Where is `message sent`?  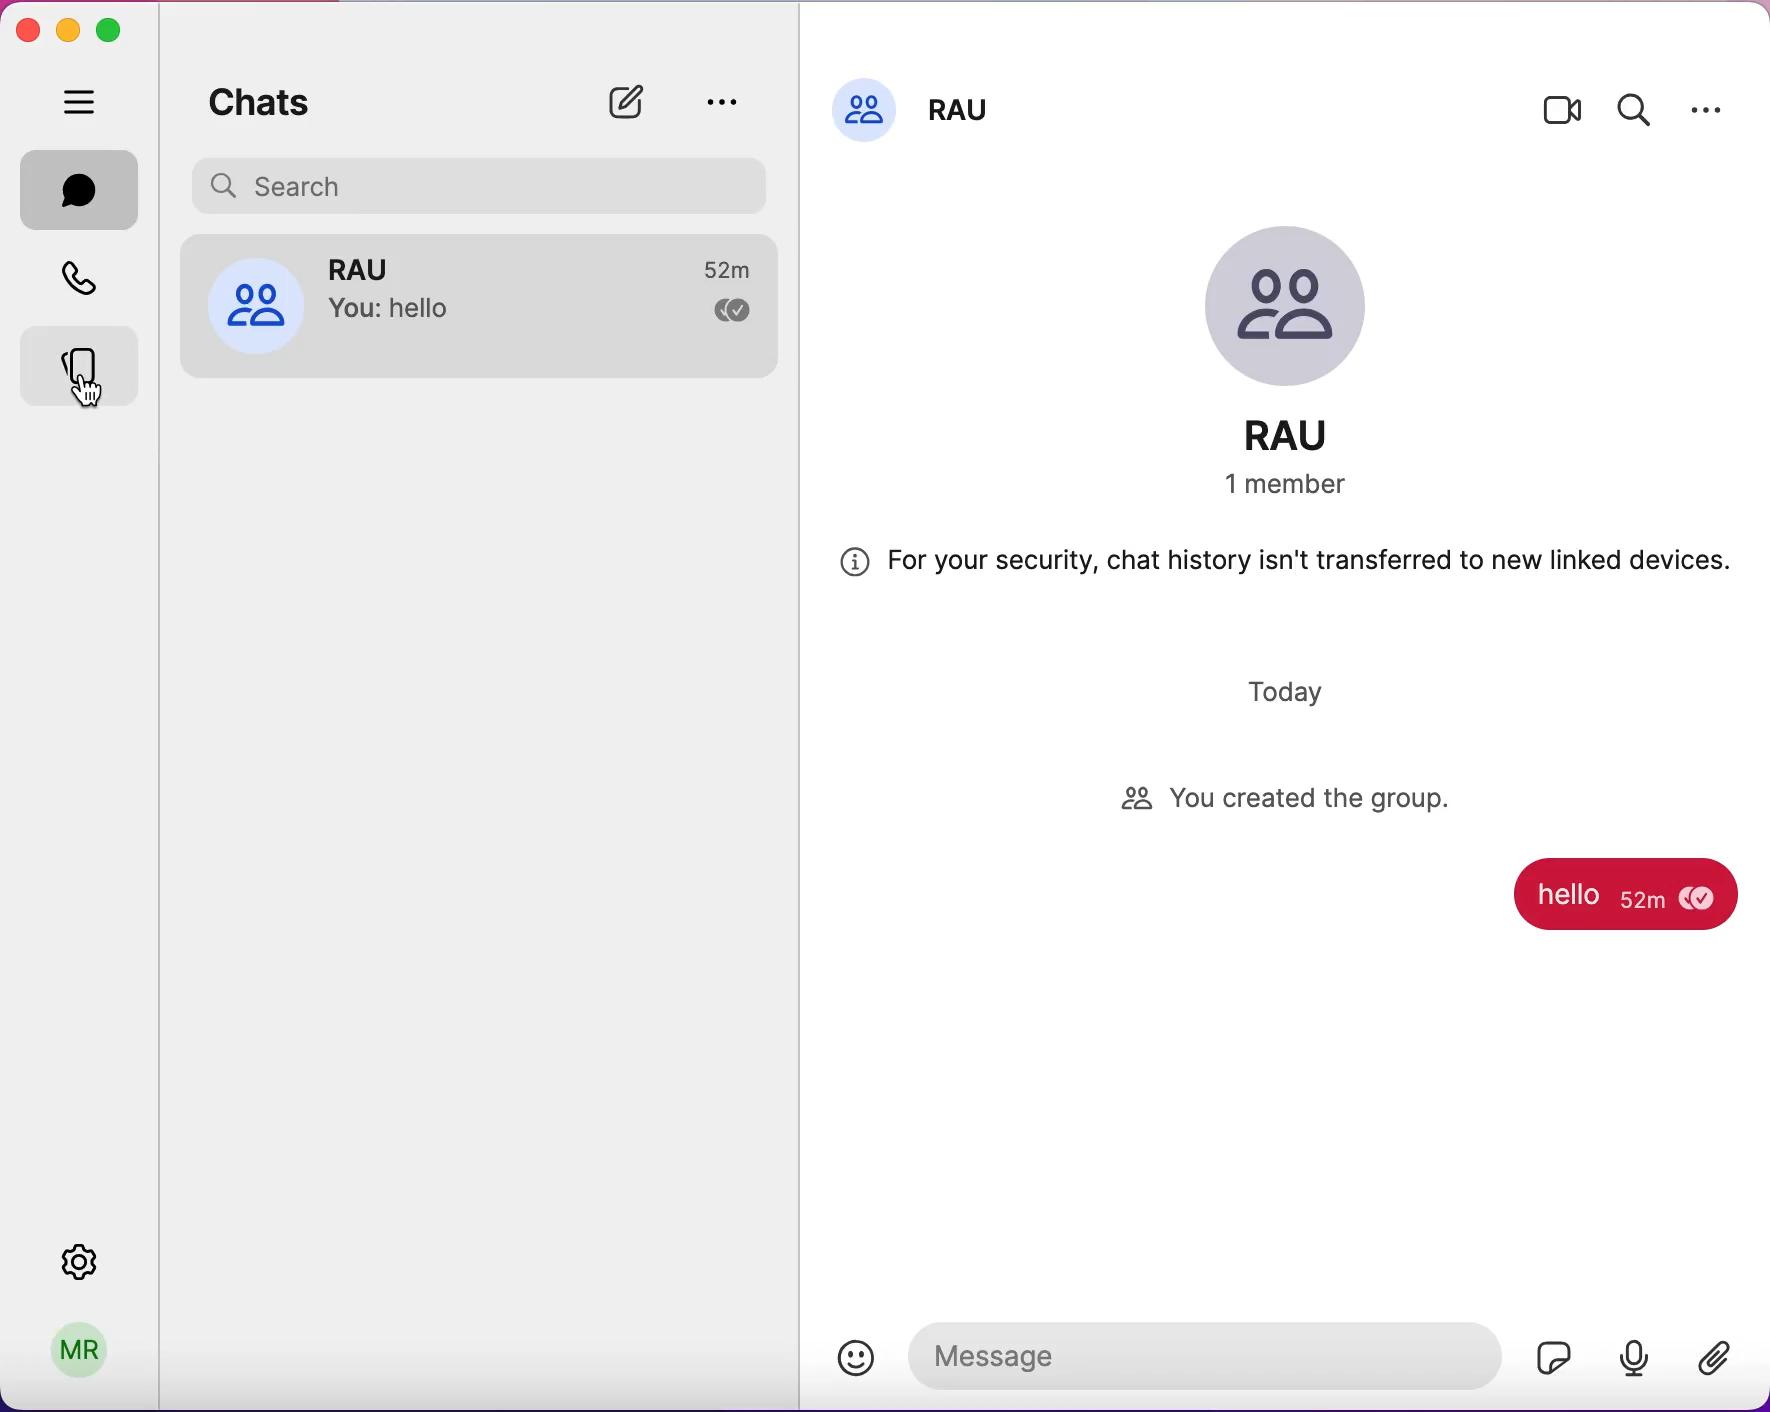 message sent is located at coordinates (1584, 899).